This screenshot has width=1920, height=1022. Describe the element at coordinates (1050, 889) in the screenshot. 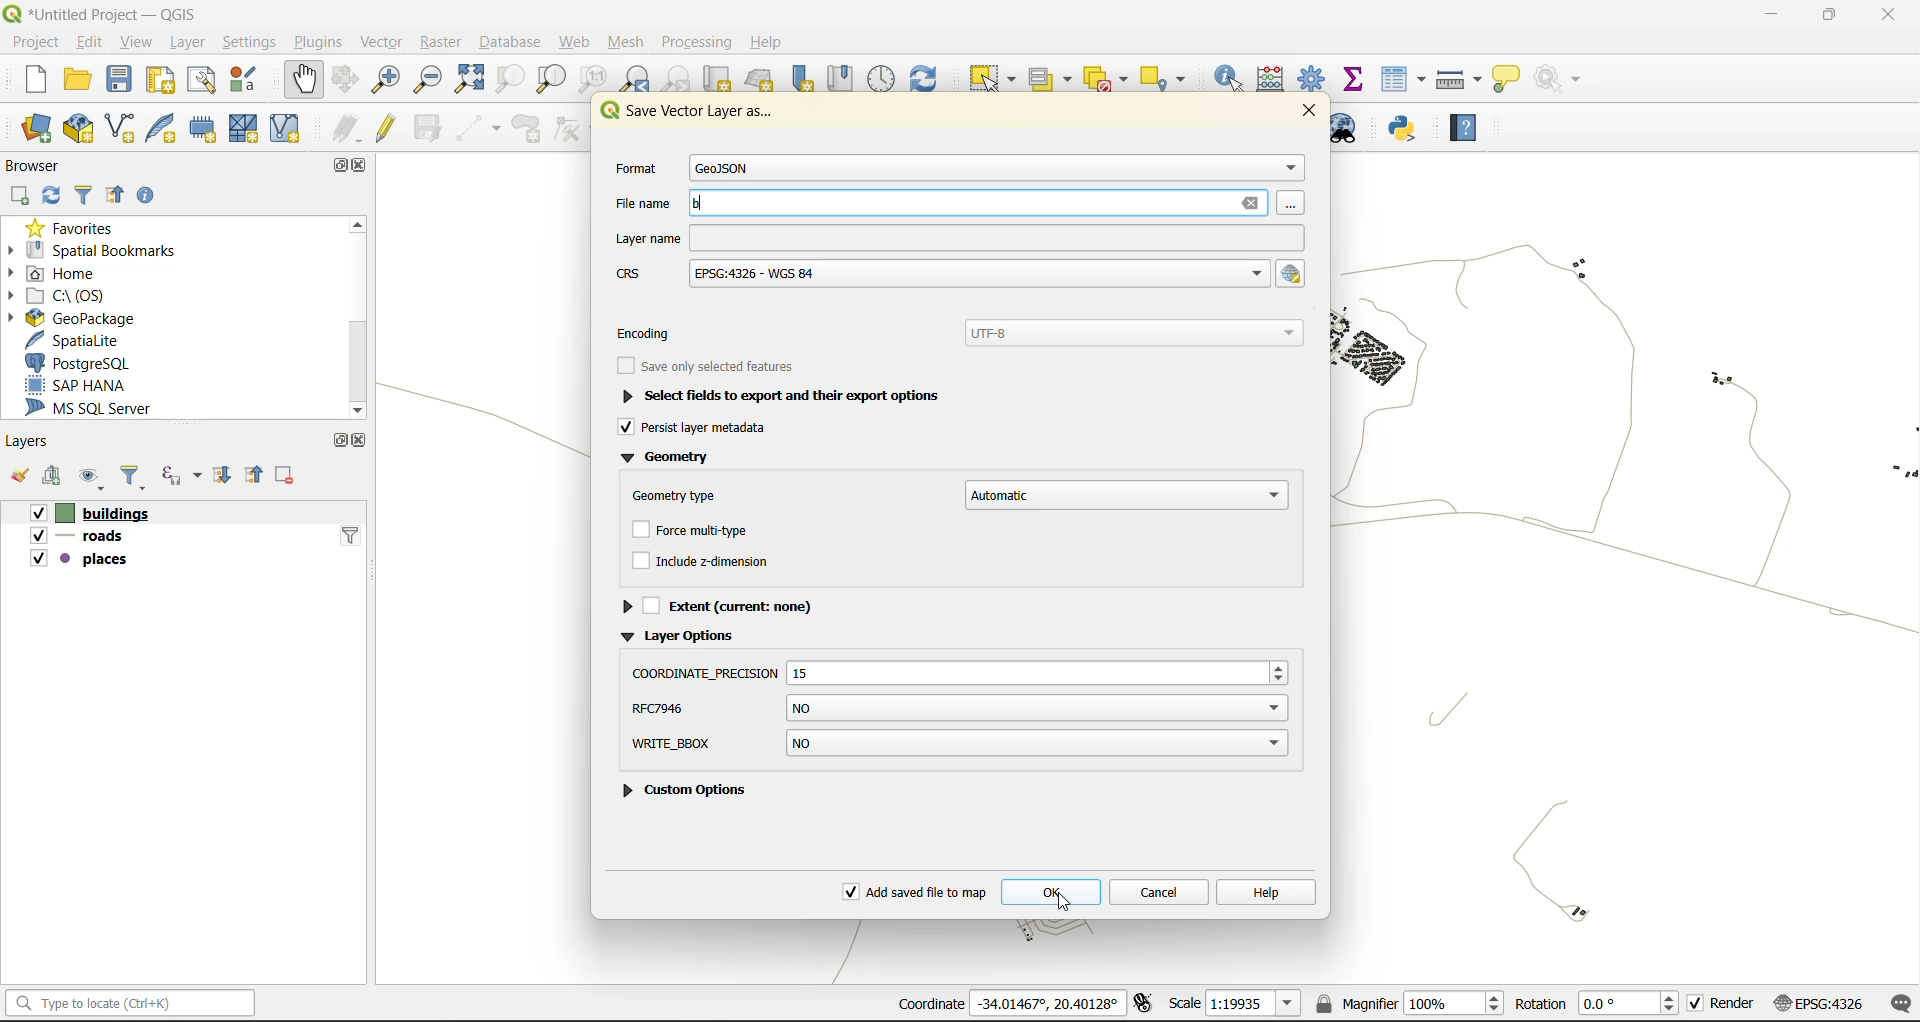

I see `ok` at that location.